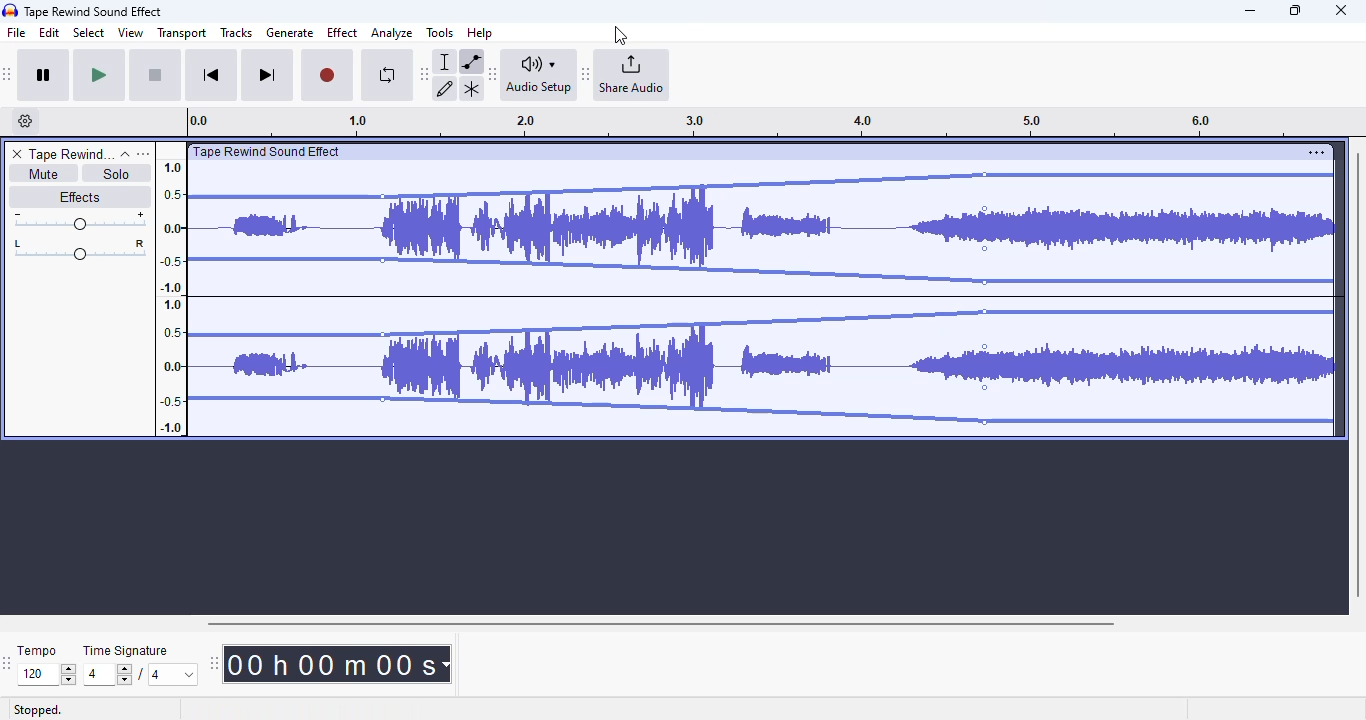 This screenshot has height=720, width=1366. What do you see at coordinates (44, 76) in the screenshot?
I see `pause` at bounding box center [44, 76].